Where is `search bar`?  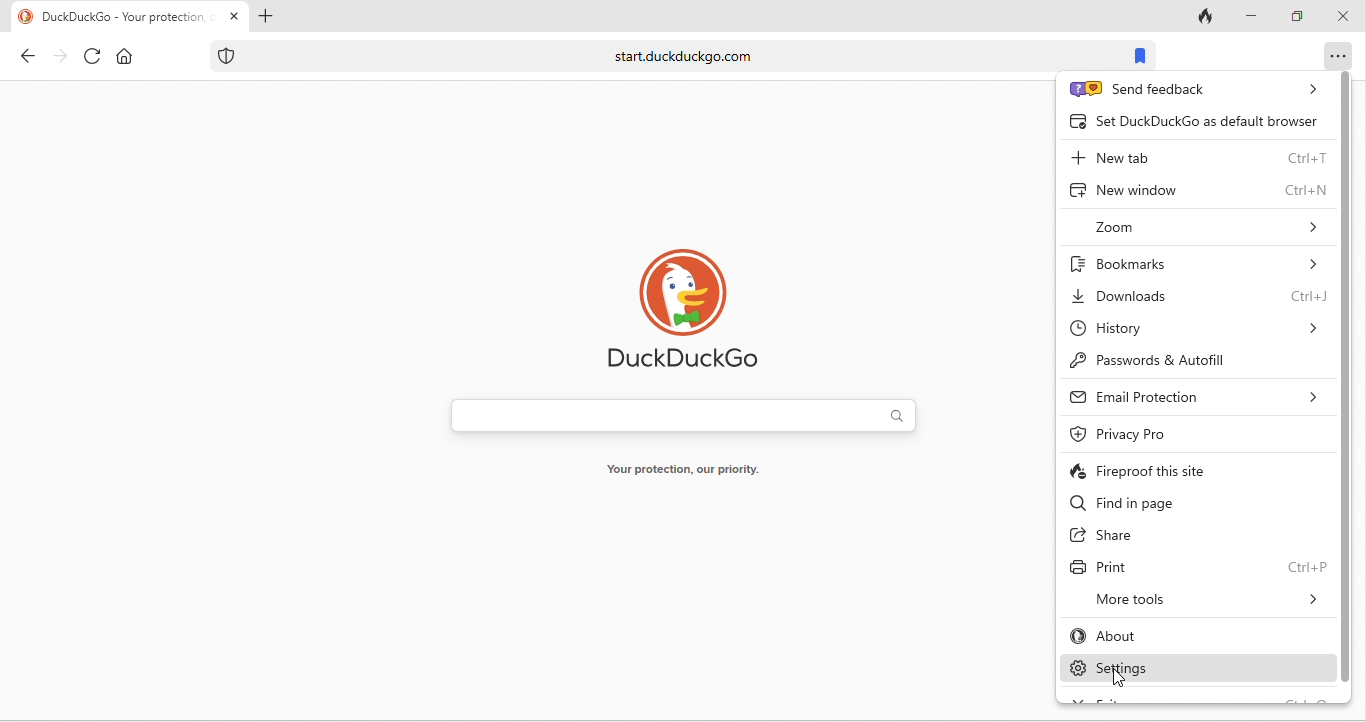
search bar is located at coordinates (685, 415).